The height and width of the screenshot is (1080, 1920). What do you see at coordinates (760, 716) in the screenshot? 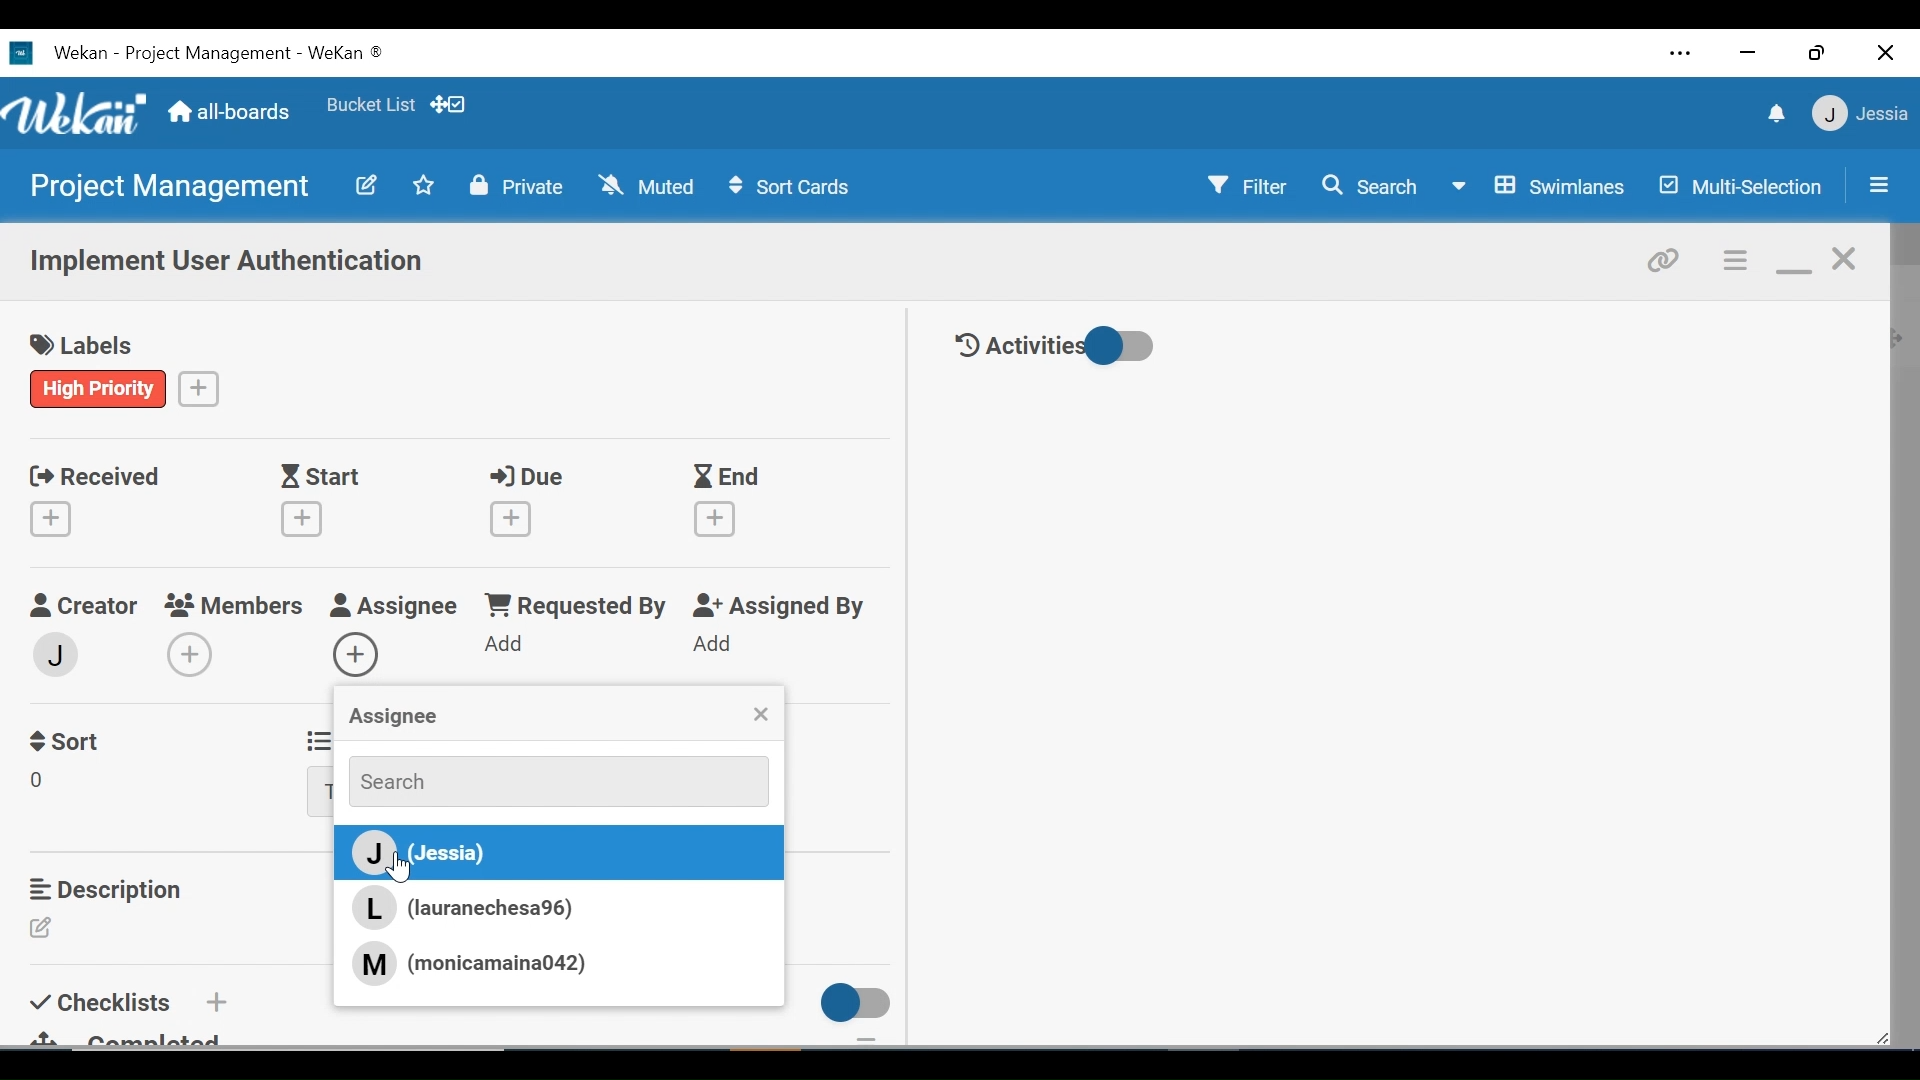
I see `Close` at bounding box center [760, 716].